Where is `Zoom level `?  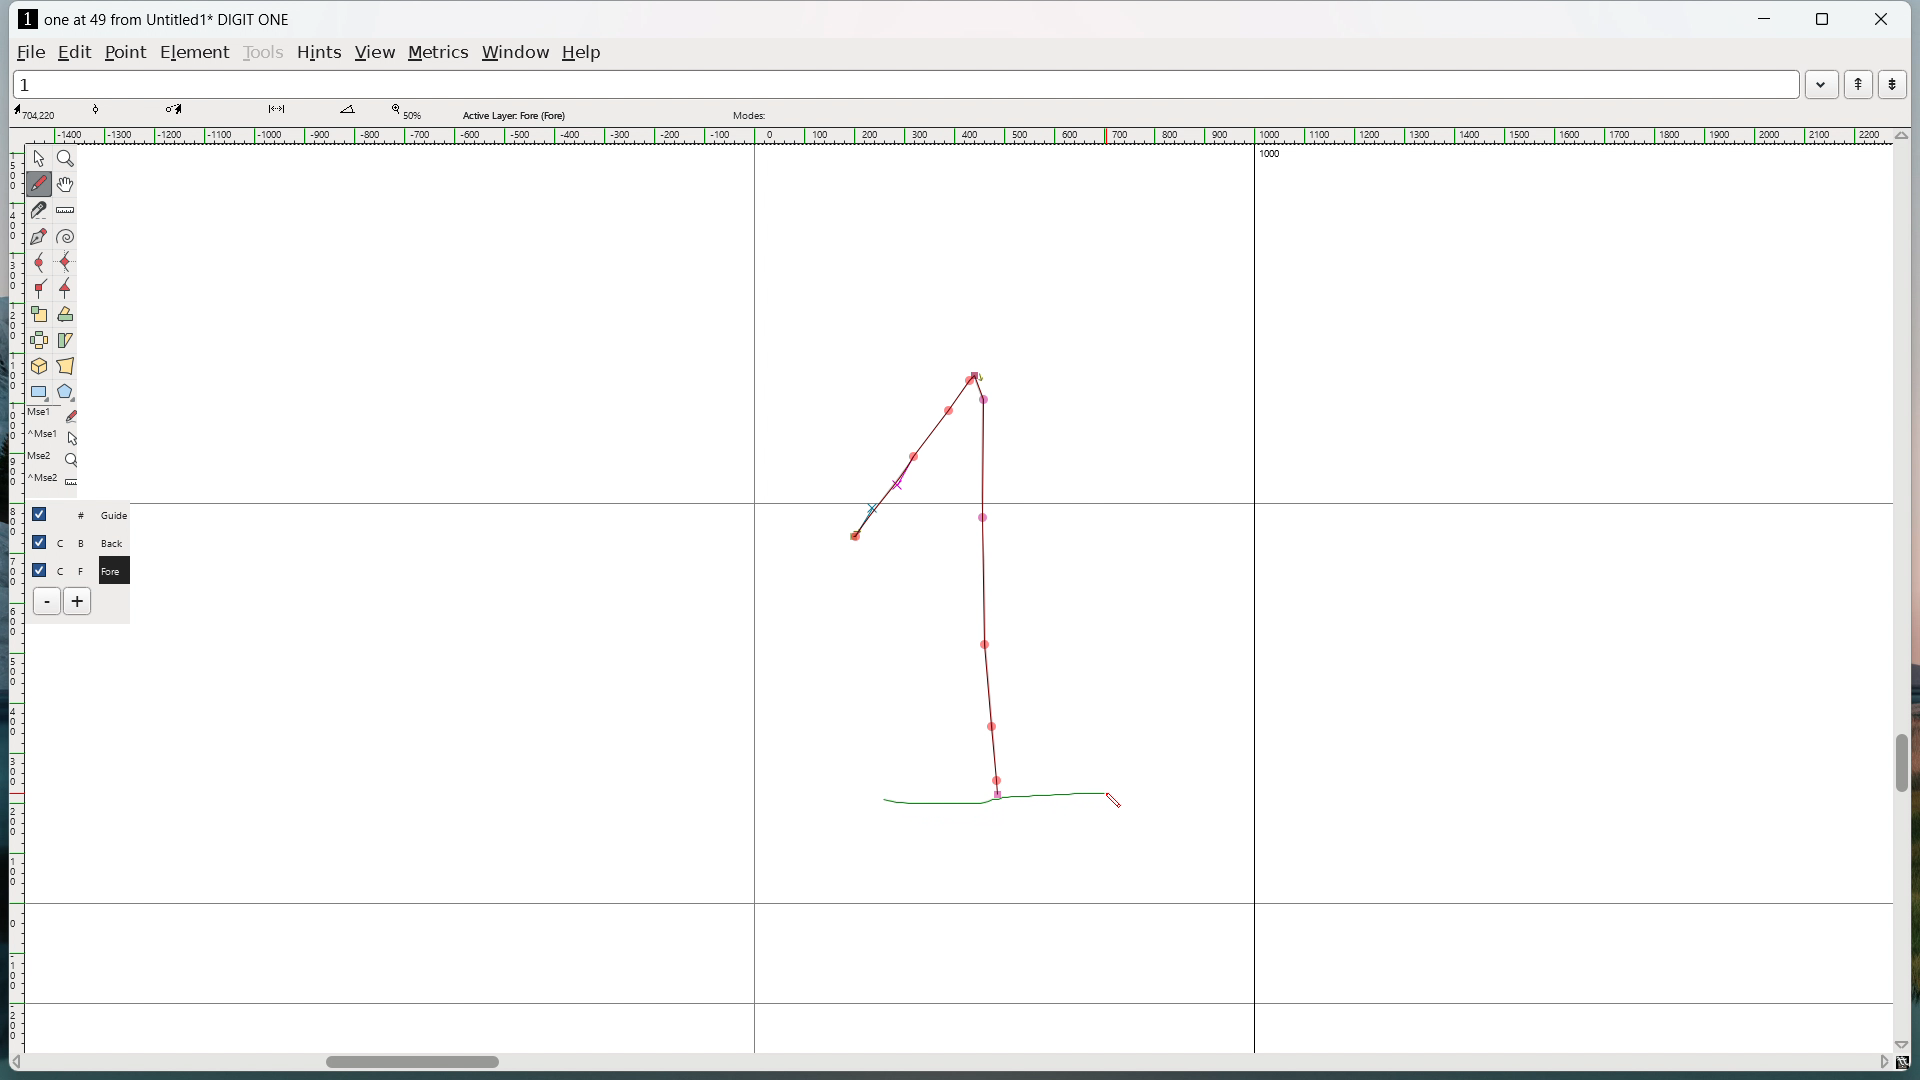 Zoom level  is located at coordinates (405, 113).